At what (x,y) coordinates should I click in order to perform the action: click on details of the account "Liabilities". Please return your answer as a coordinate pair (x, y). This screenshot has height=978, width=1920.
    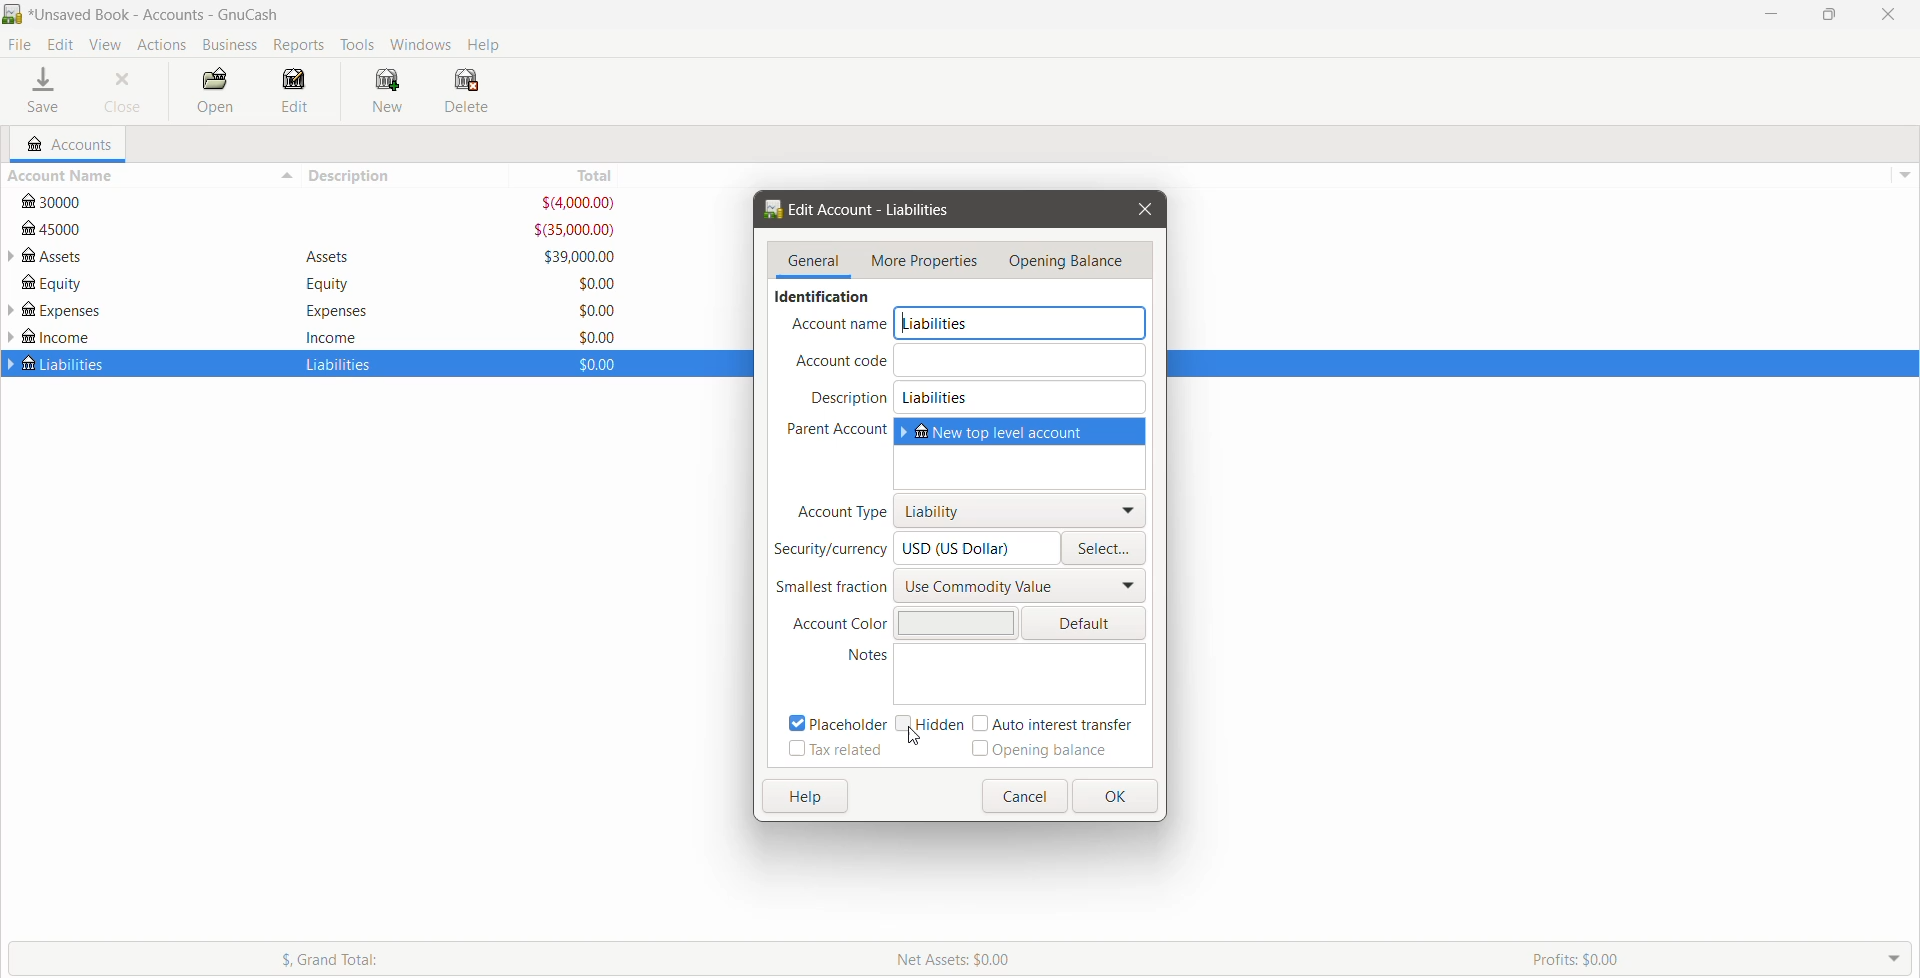
    Looking at the image, I should click on (334, 366).